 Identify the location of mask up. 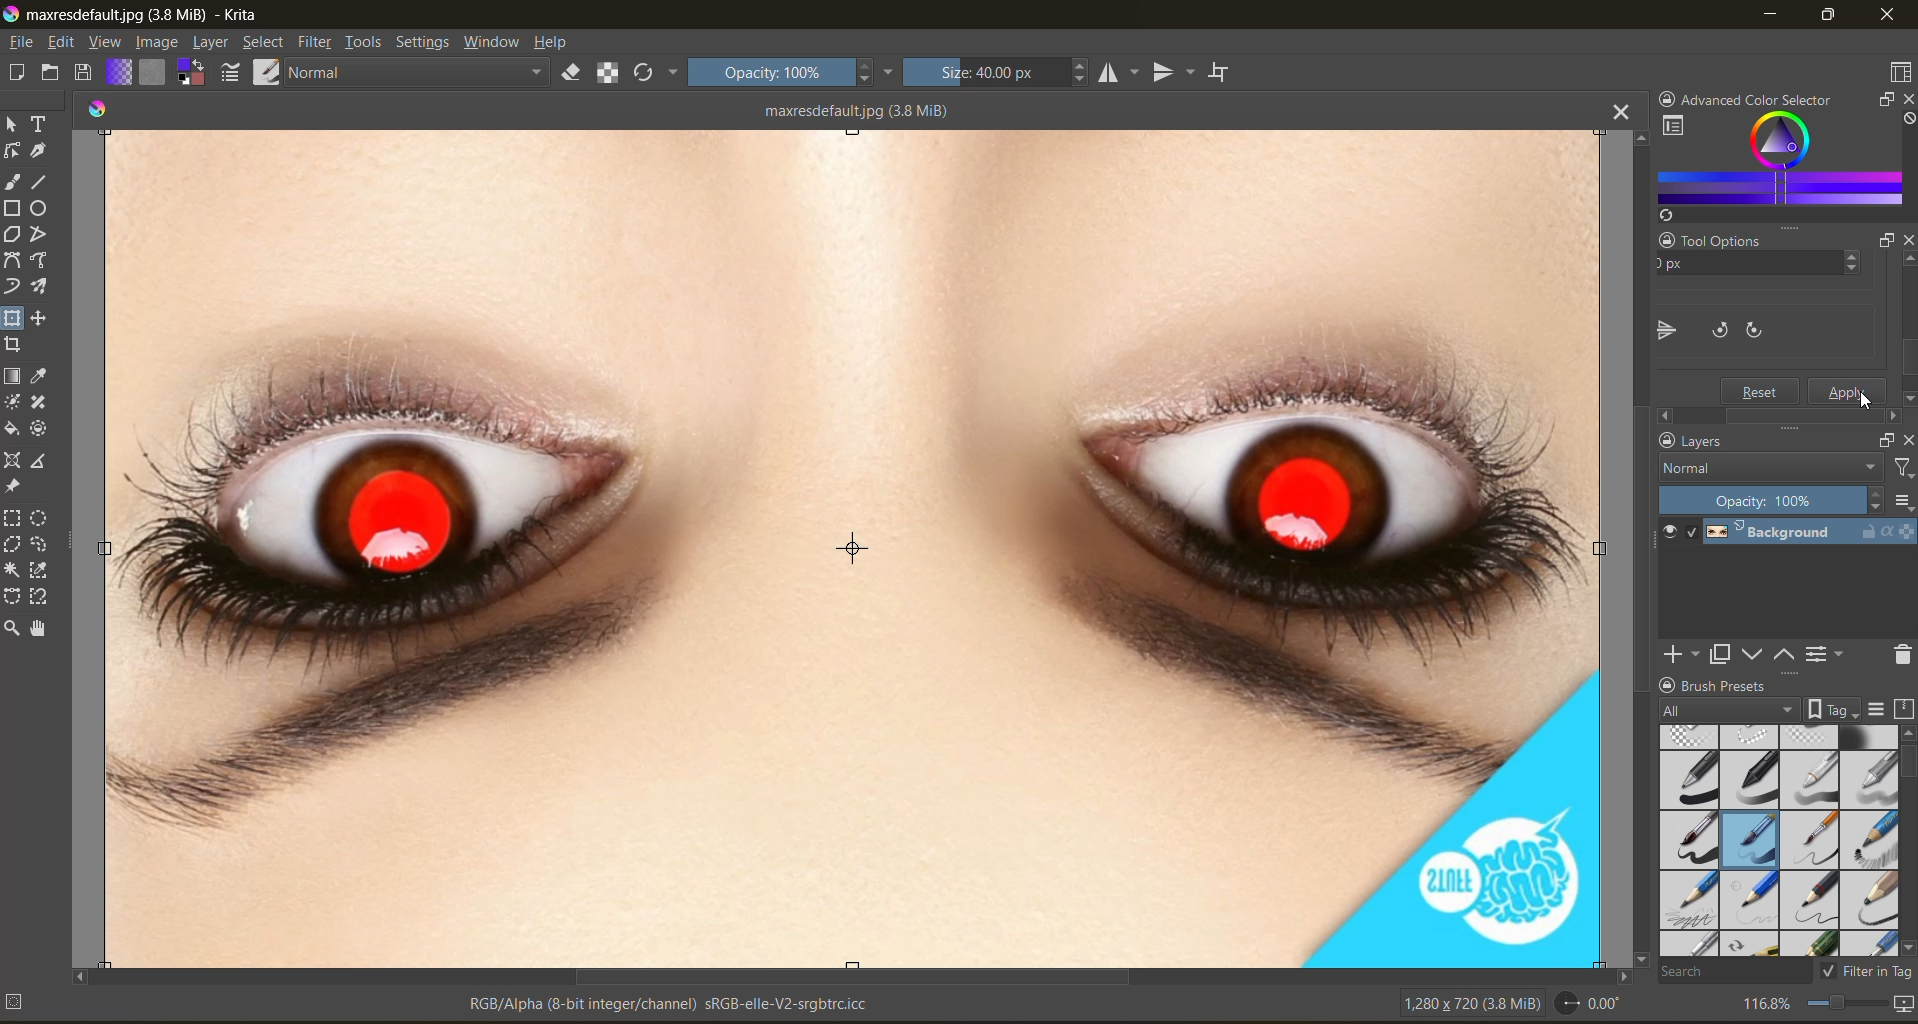
(1788, 655).